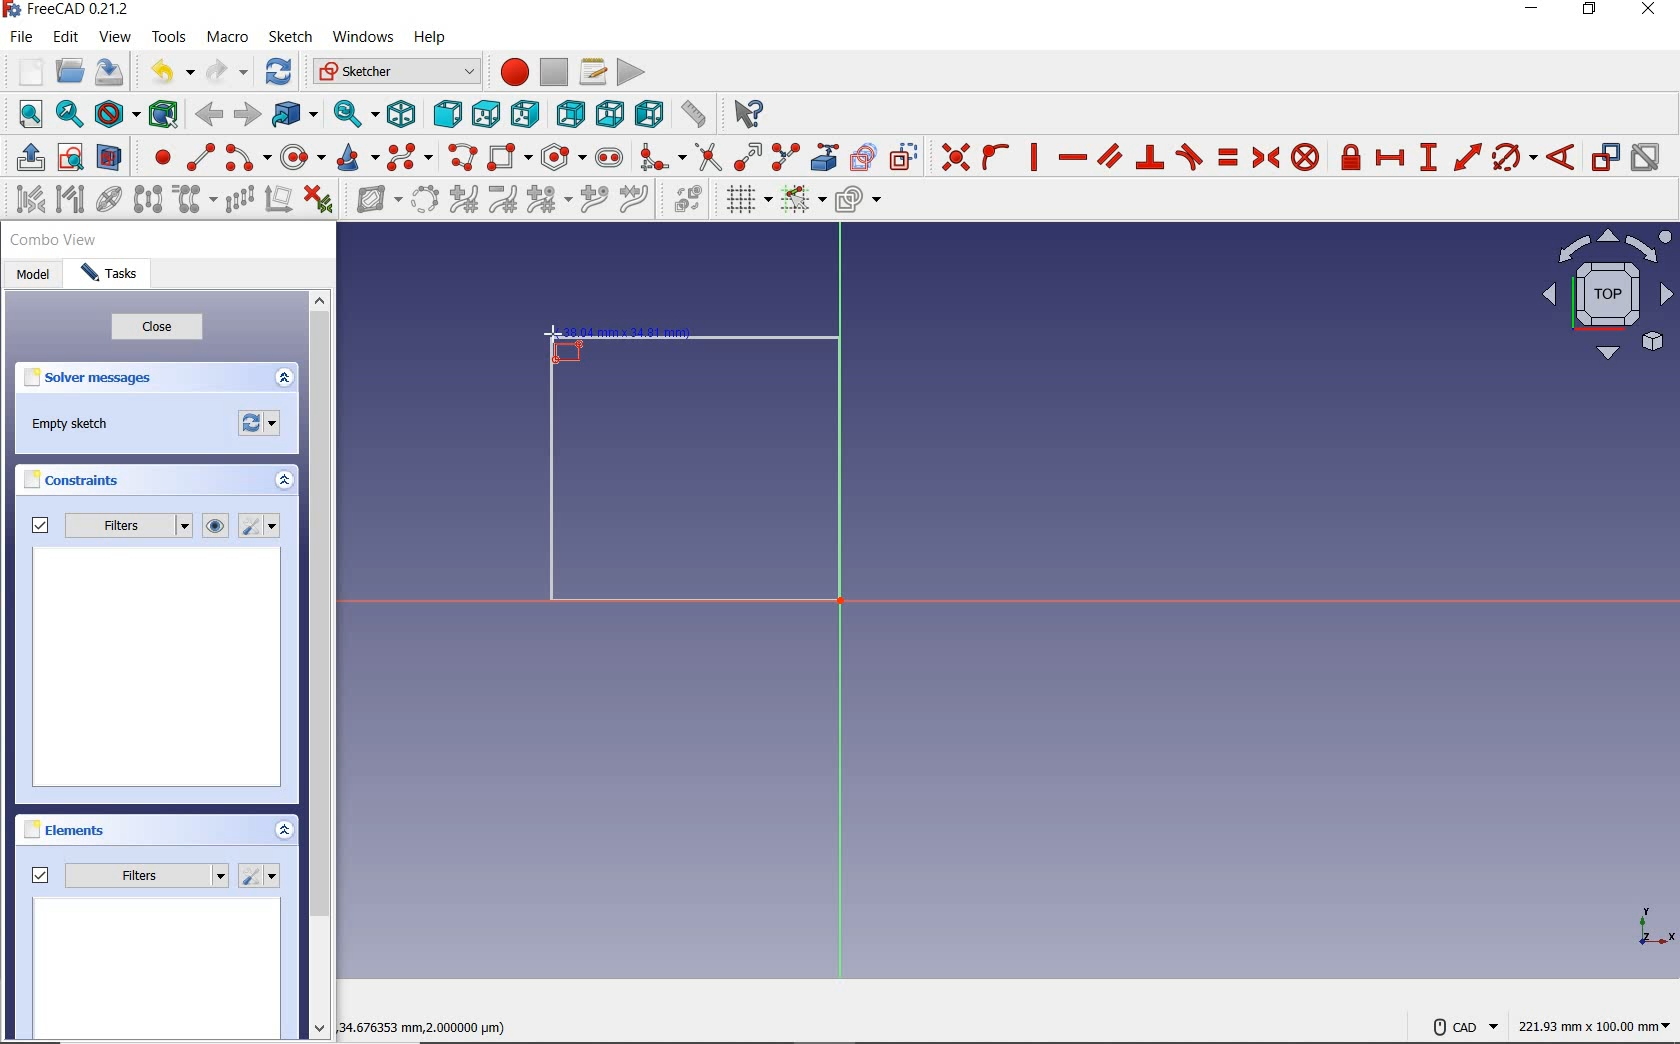 This screenshot has height=1044, width=1680. Describe the element at coordinates (71, 199) in the screenshot. I see `select associated geometry` at that location.